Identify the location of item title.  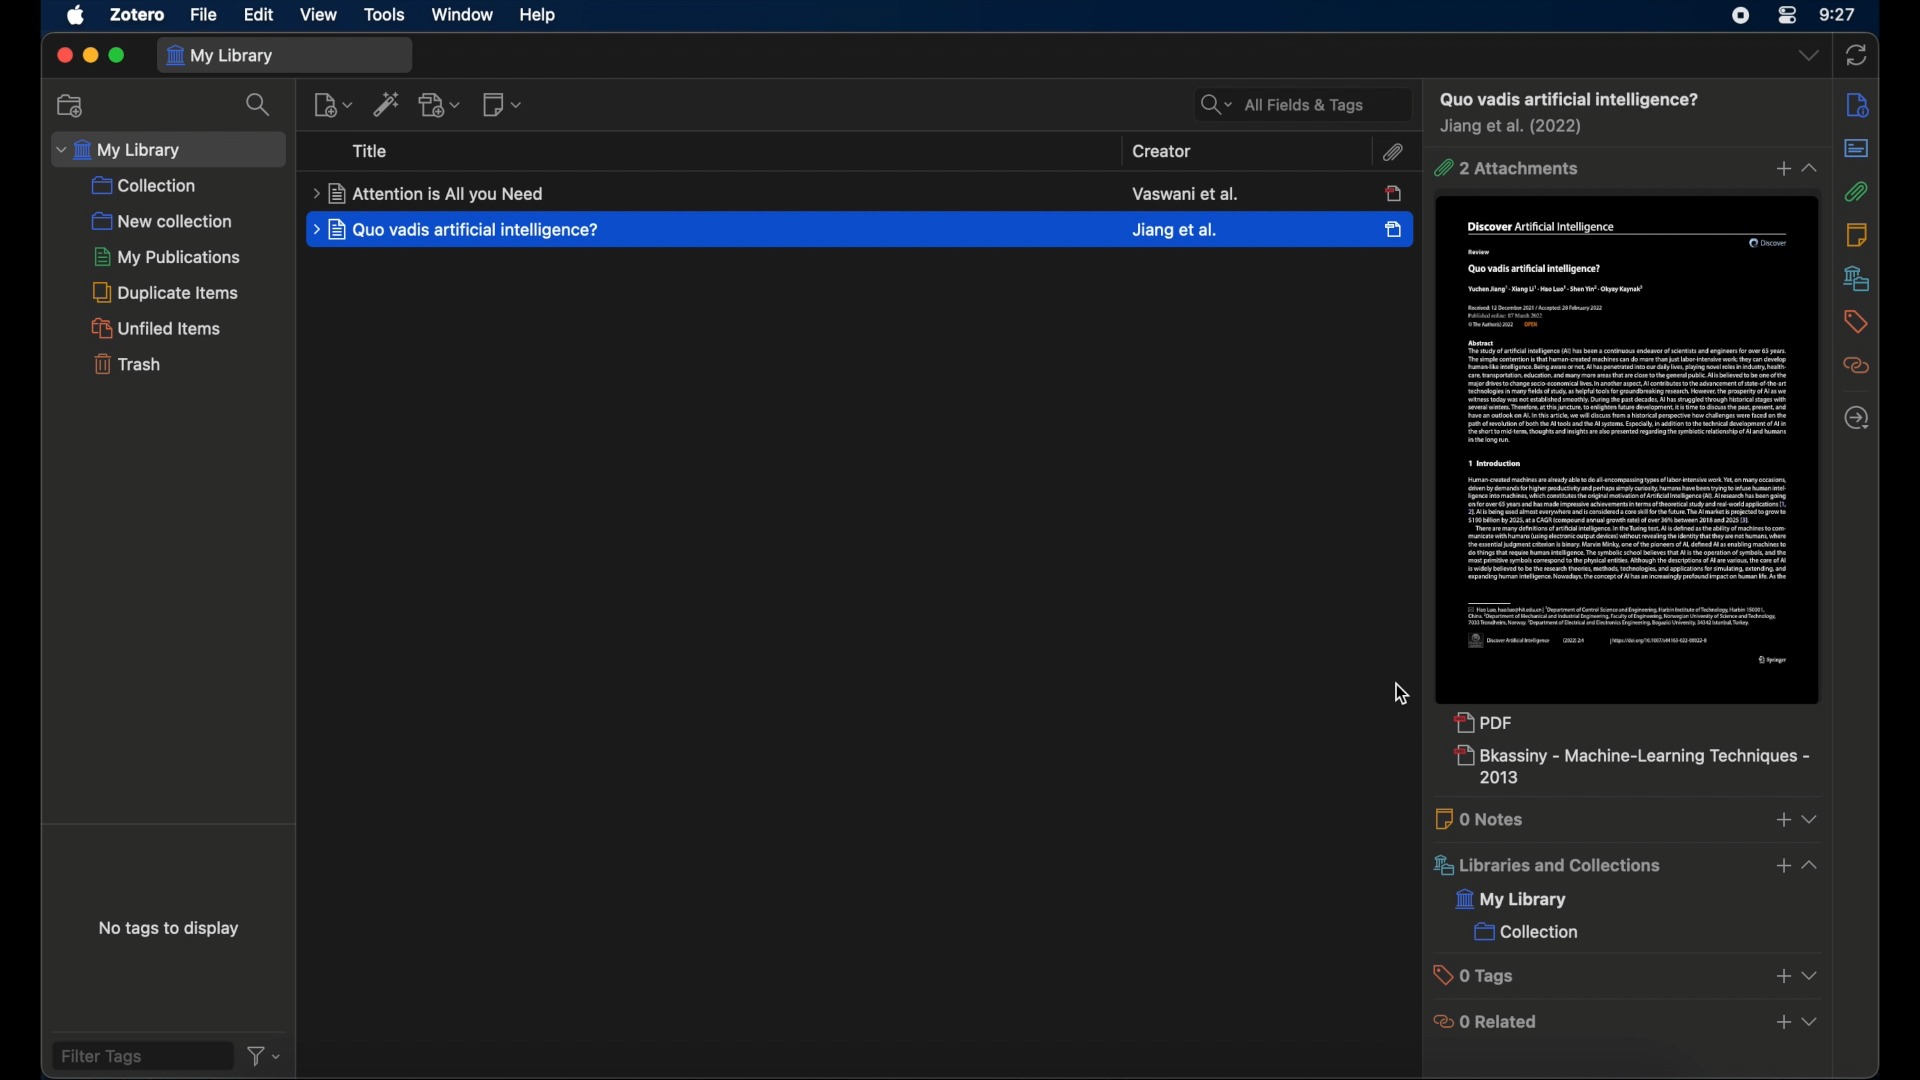
(427, 196).